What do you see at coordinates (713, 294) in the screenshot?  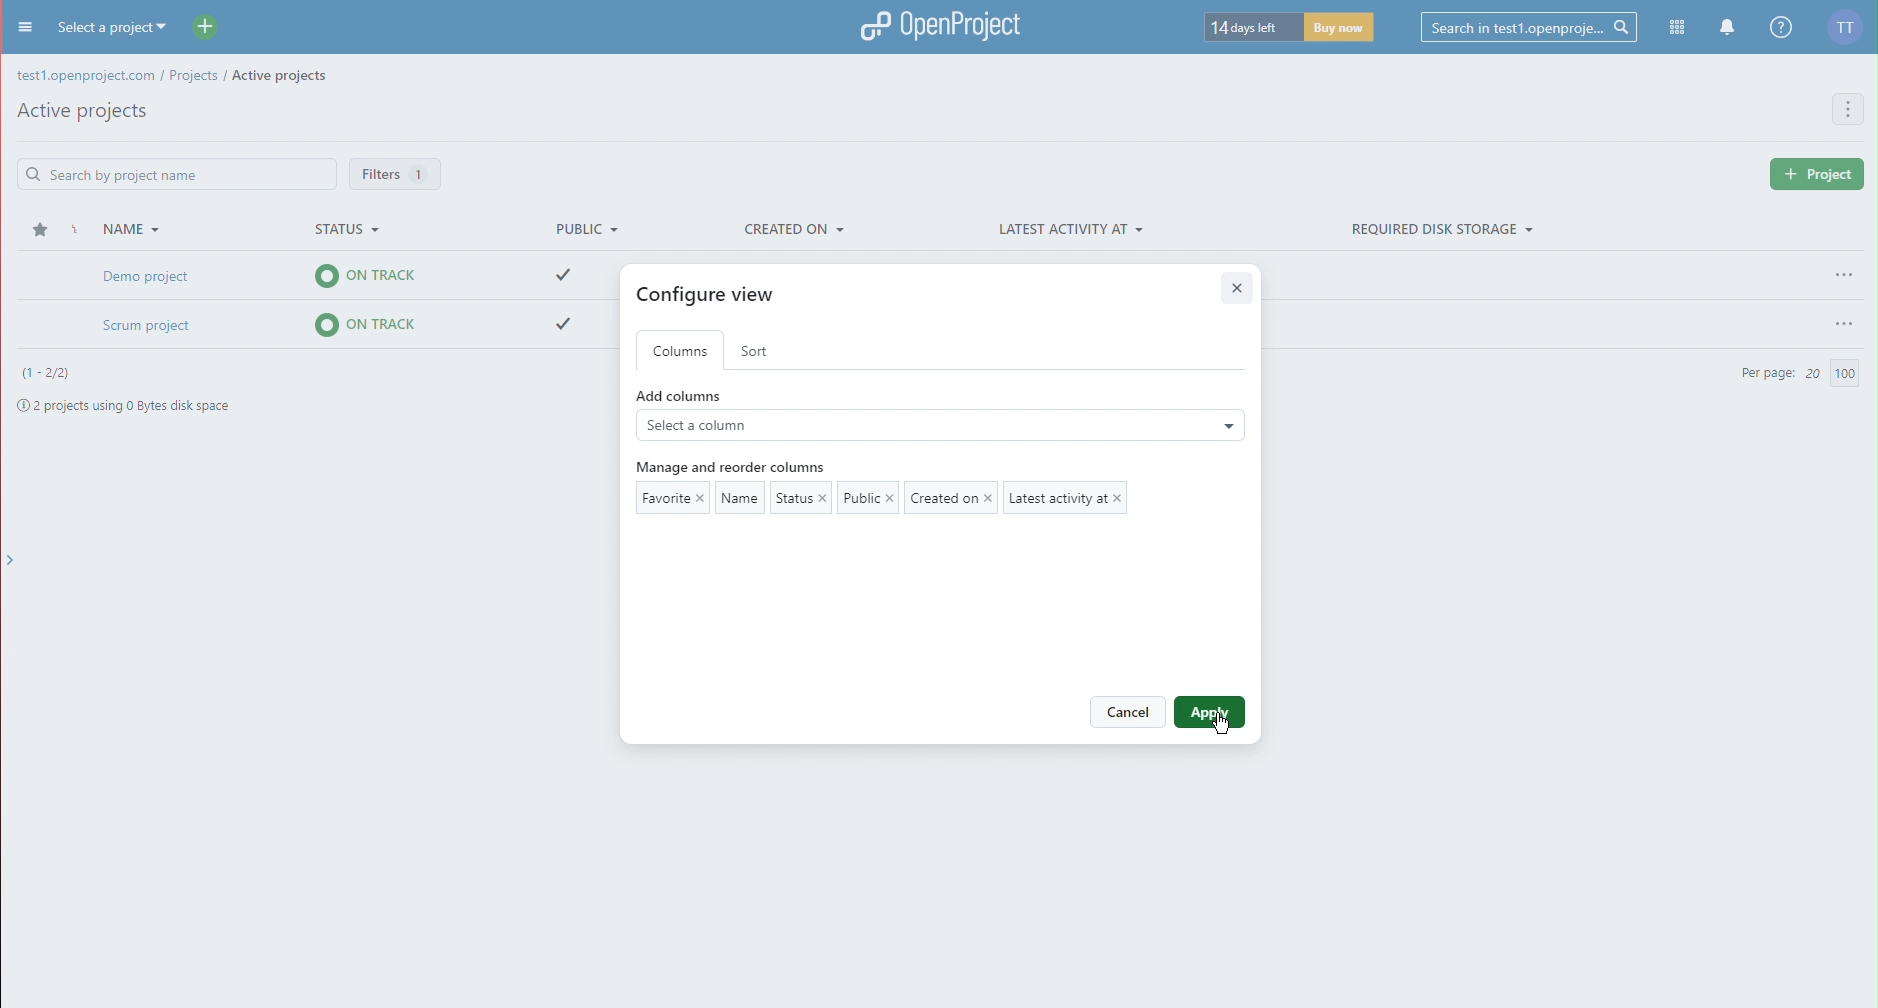 I see `Configure view` at bounding box center [713, 294].